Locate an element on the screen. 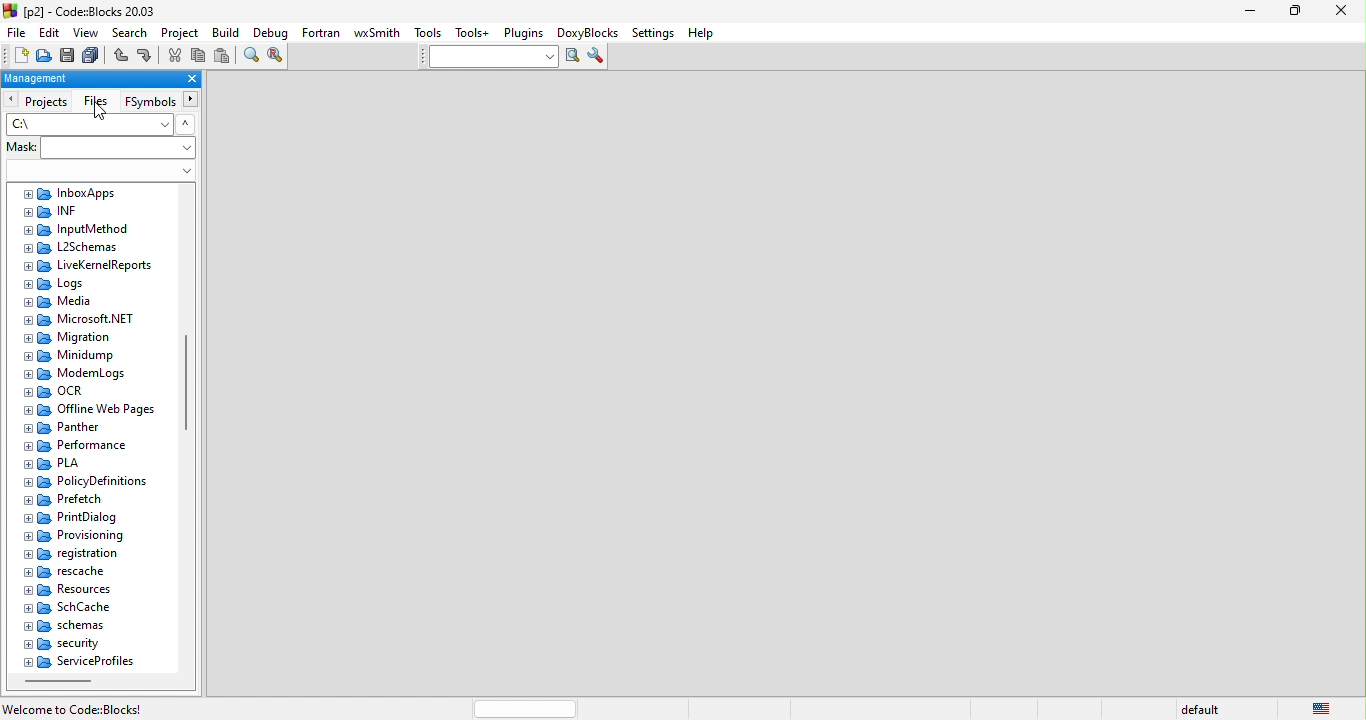 The image size is (1366, 720). migration is located at coordinates (92, 336).